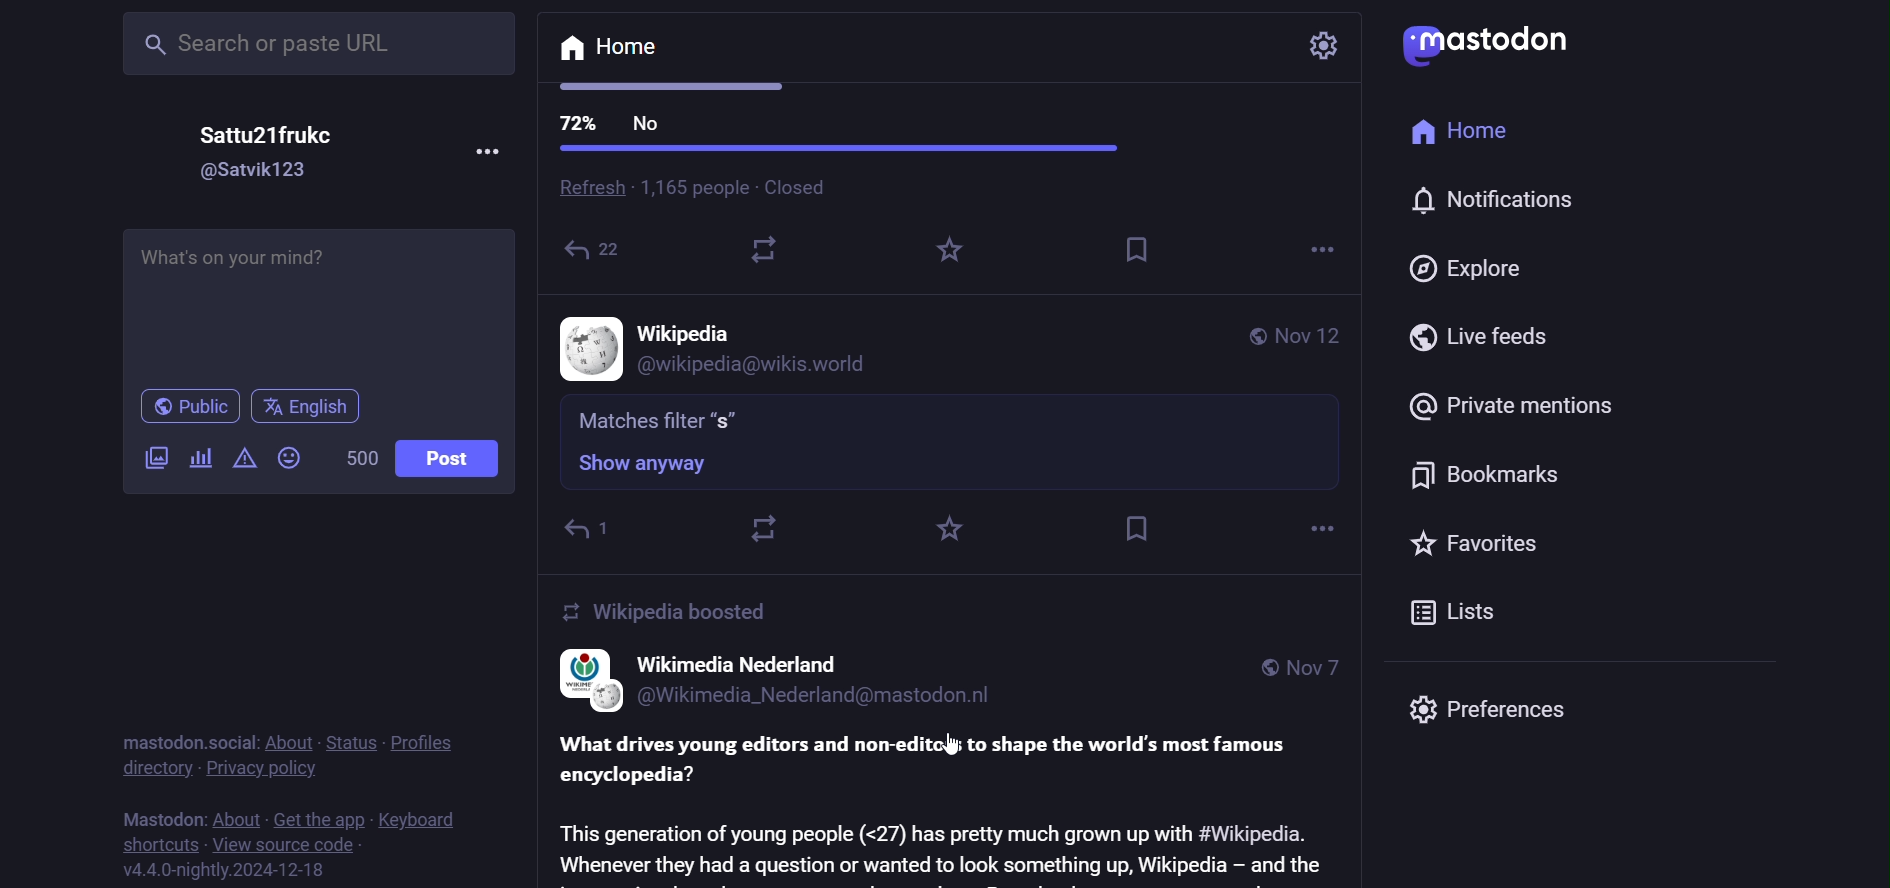  What do you see at coordinates (292, 844) in the screenshot?
I see `source code` at bounding box center [292, 844].